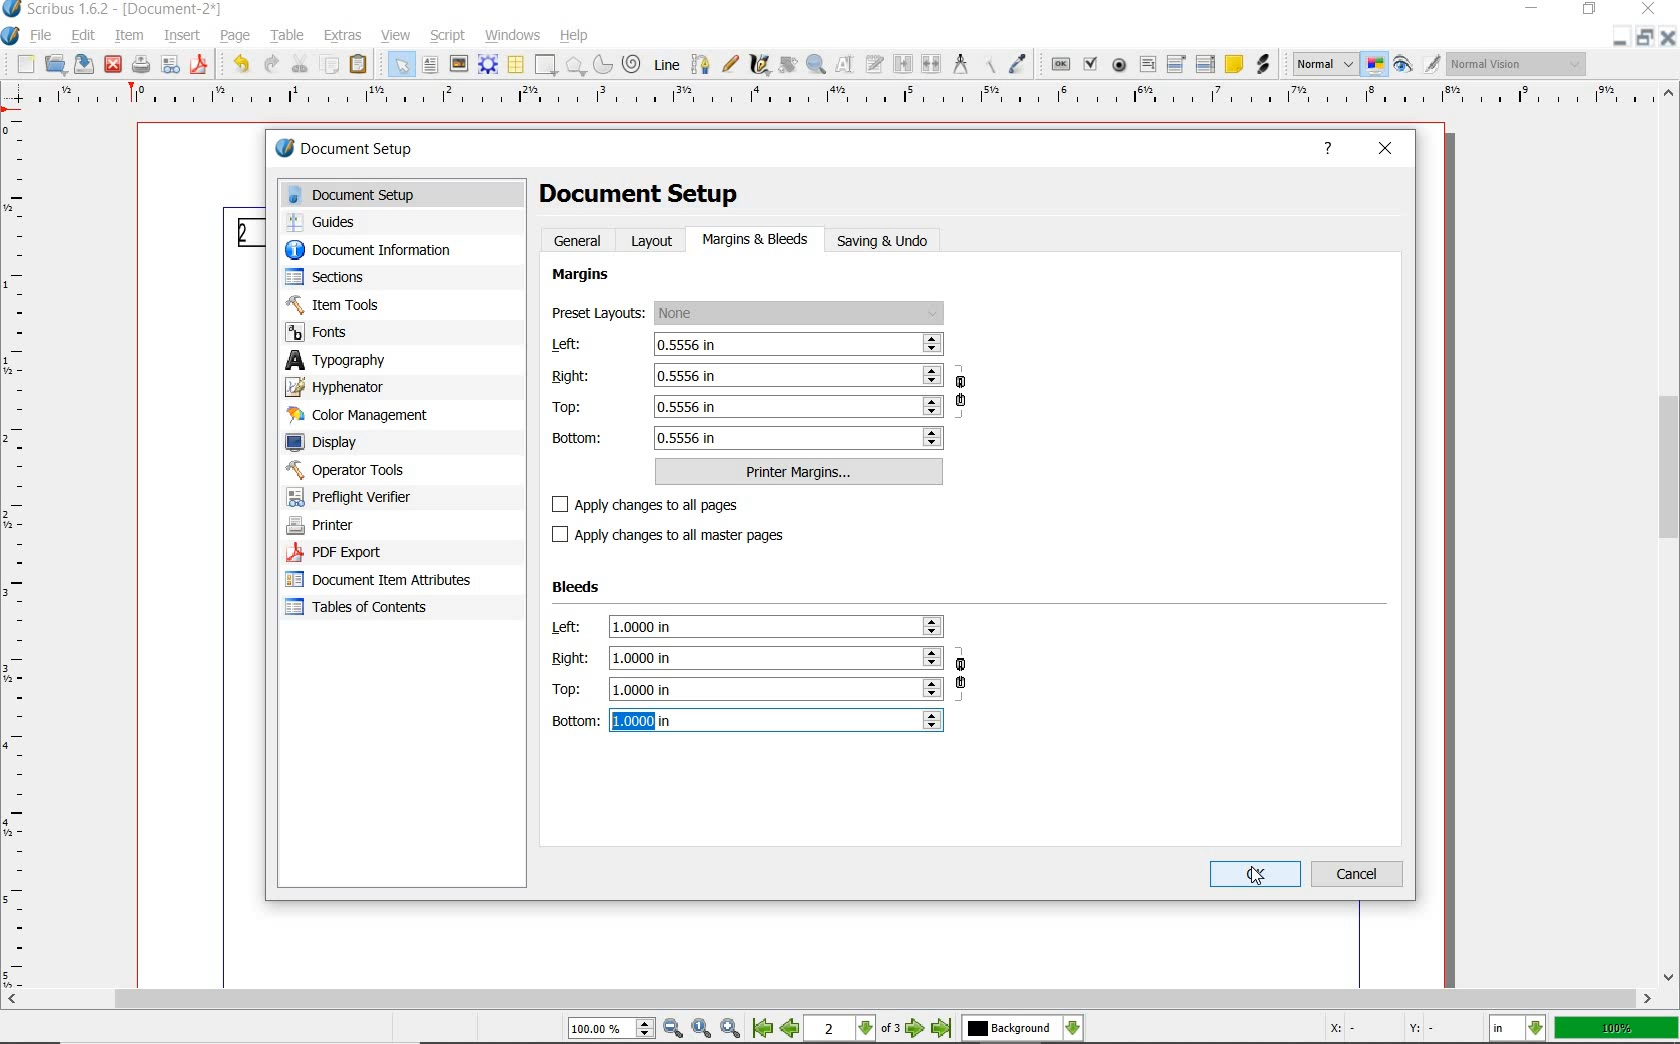 This screenshot has width=1680, height=1044. Describe the element at coordinates (732, 1030) in the screenshot. I see `Zoom In` at that location.